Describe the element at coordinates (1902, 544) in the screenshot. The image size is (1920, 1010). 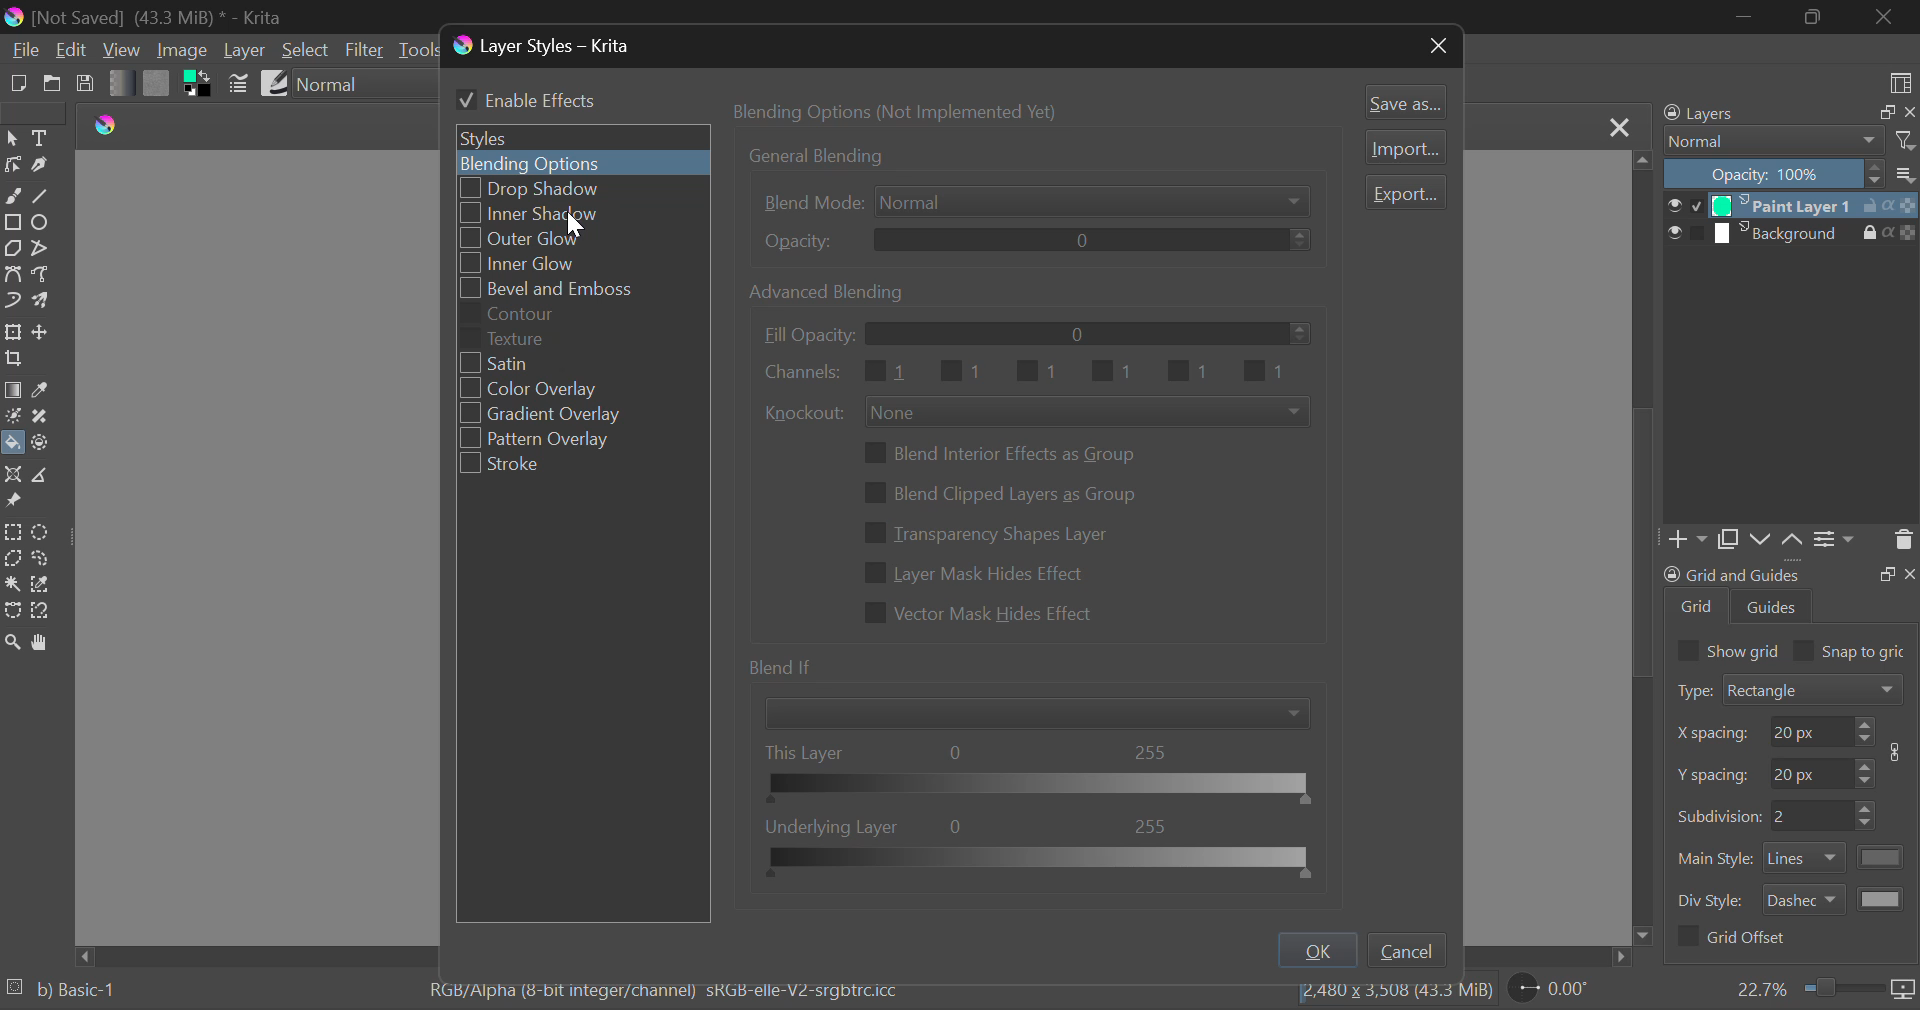
I see `Delete Layer` at that location.